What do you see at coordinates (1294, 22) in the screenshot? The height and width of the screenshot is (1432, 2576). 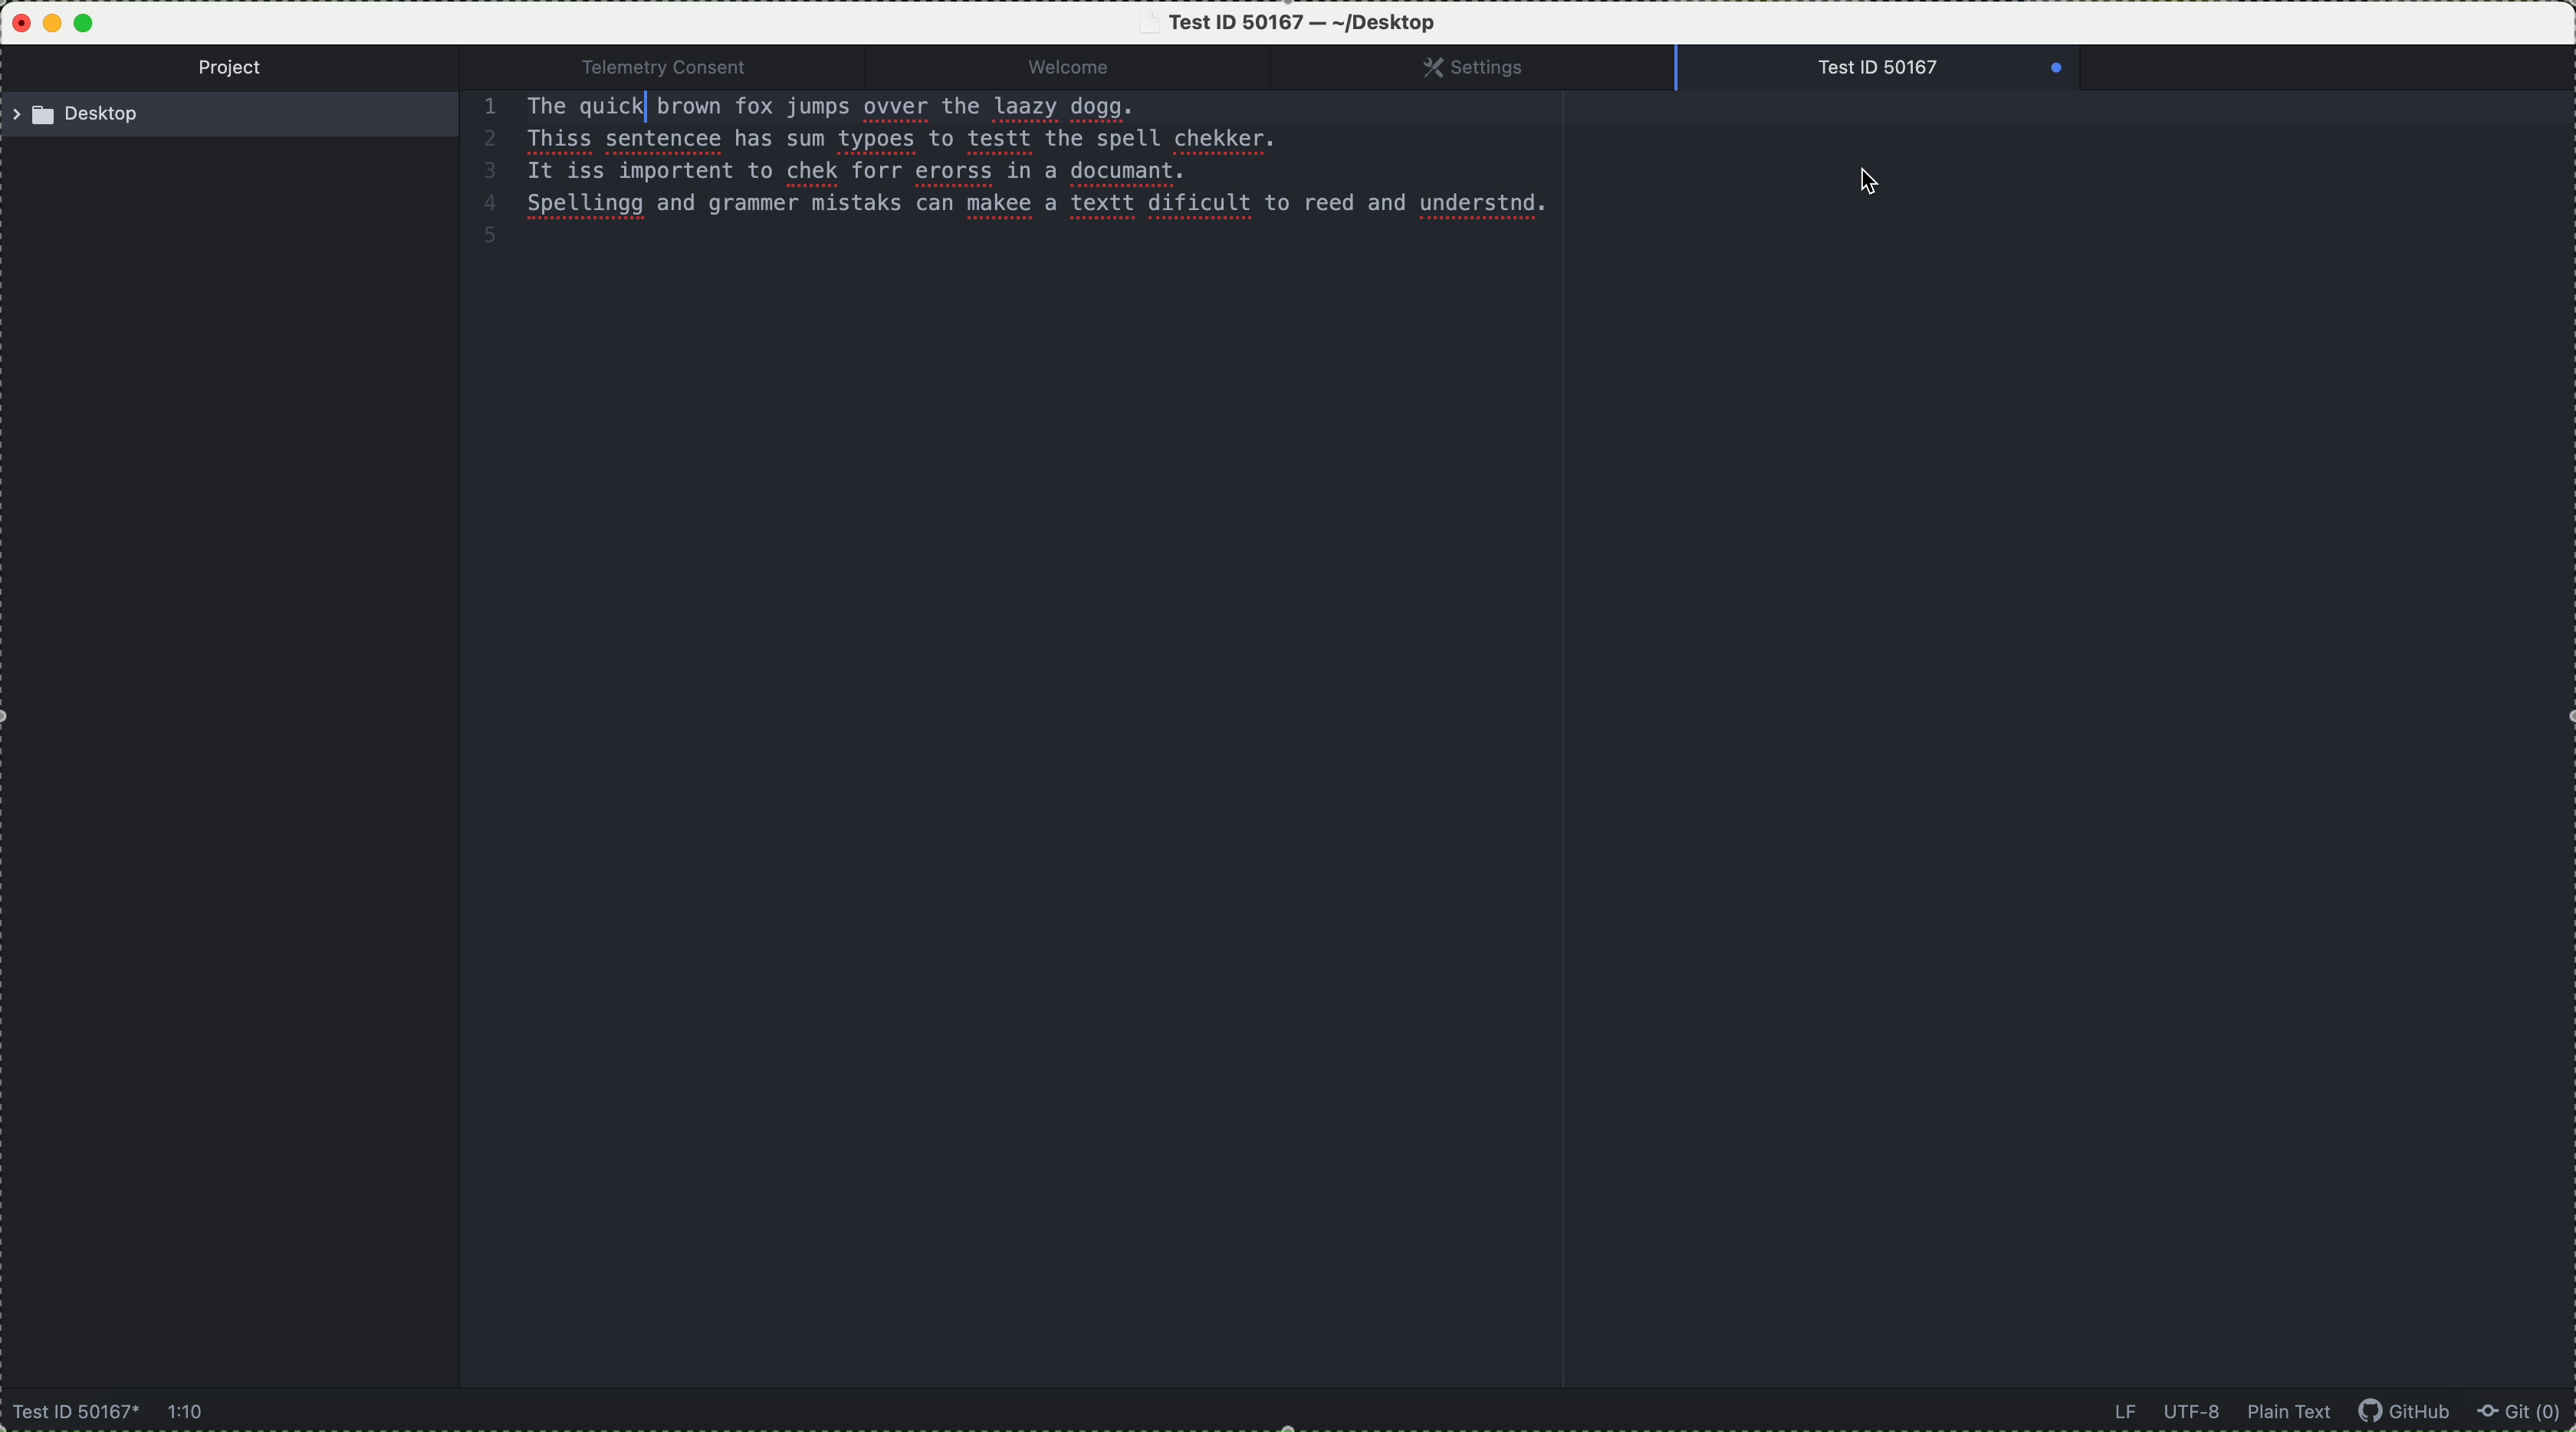 I see `file name` at bounding box center [1294, 22].